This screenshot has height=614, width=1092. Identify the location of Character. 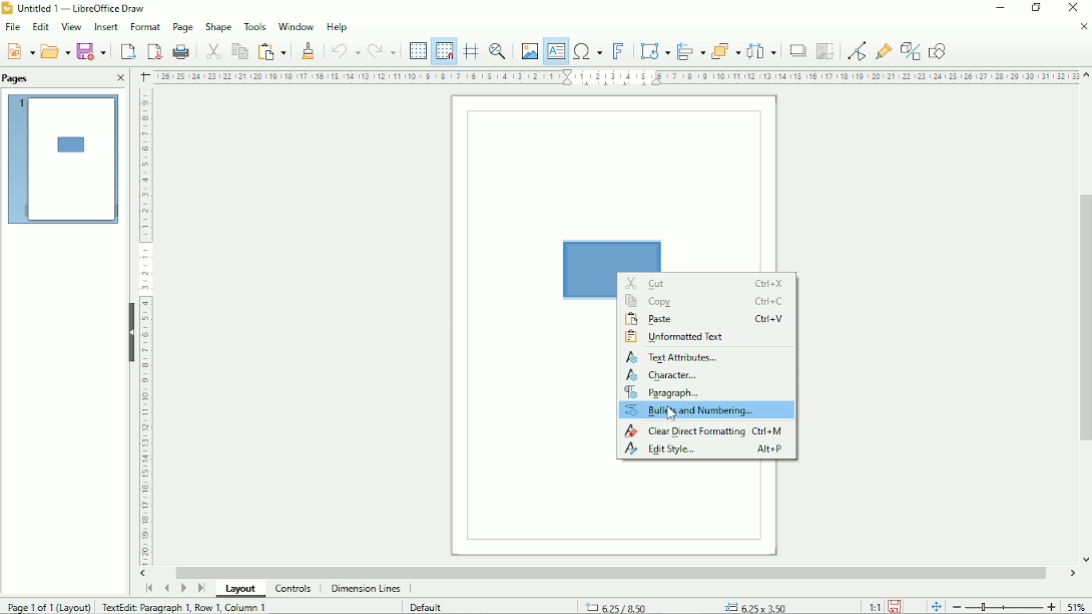
(663, 375).